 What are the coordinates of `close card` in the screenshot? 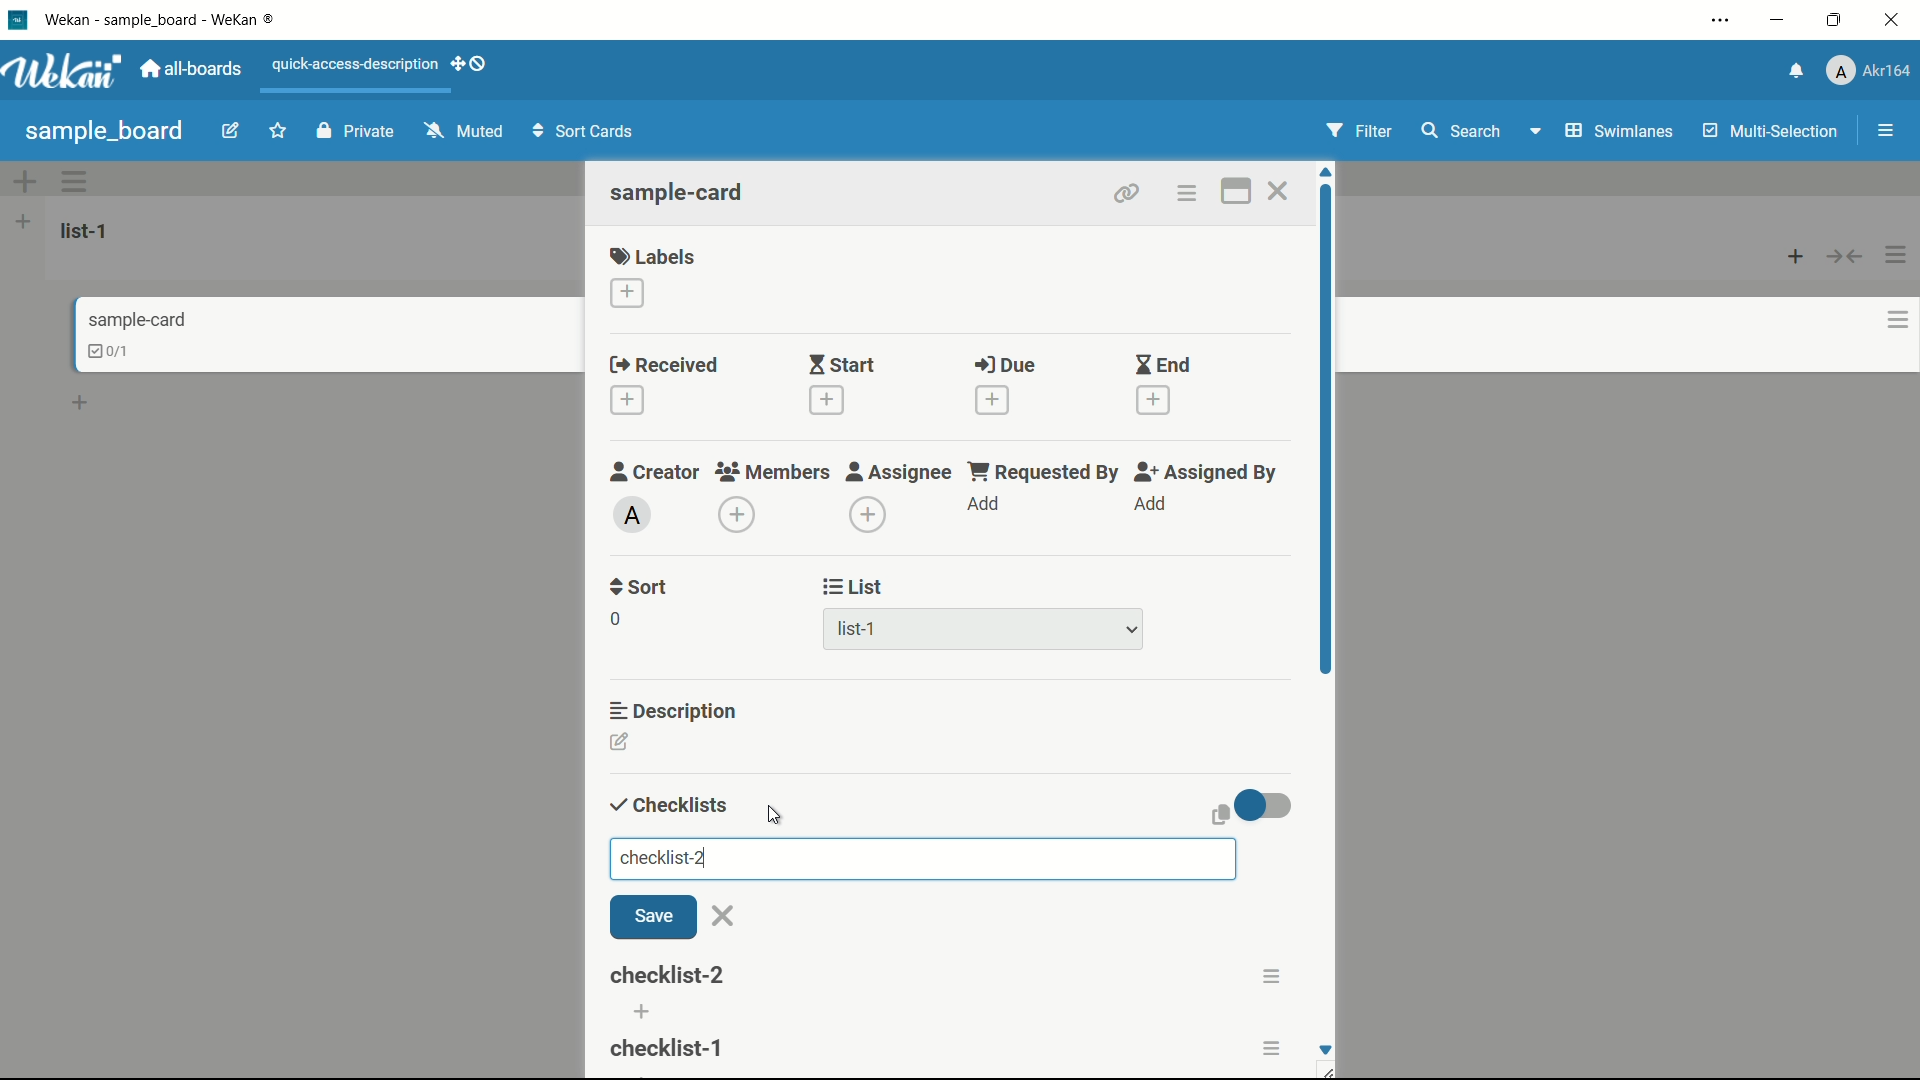 It's located at (1277, 194).